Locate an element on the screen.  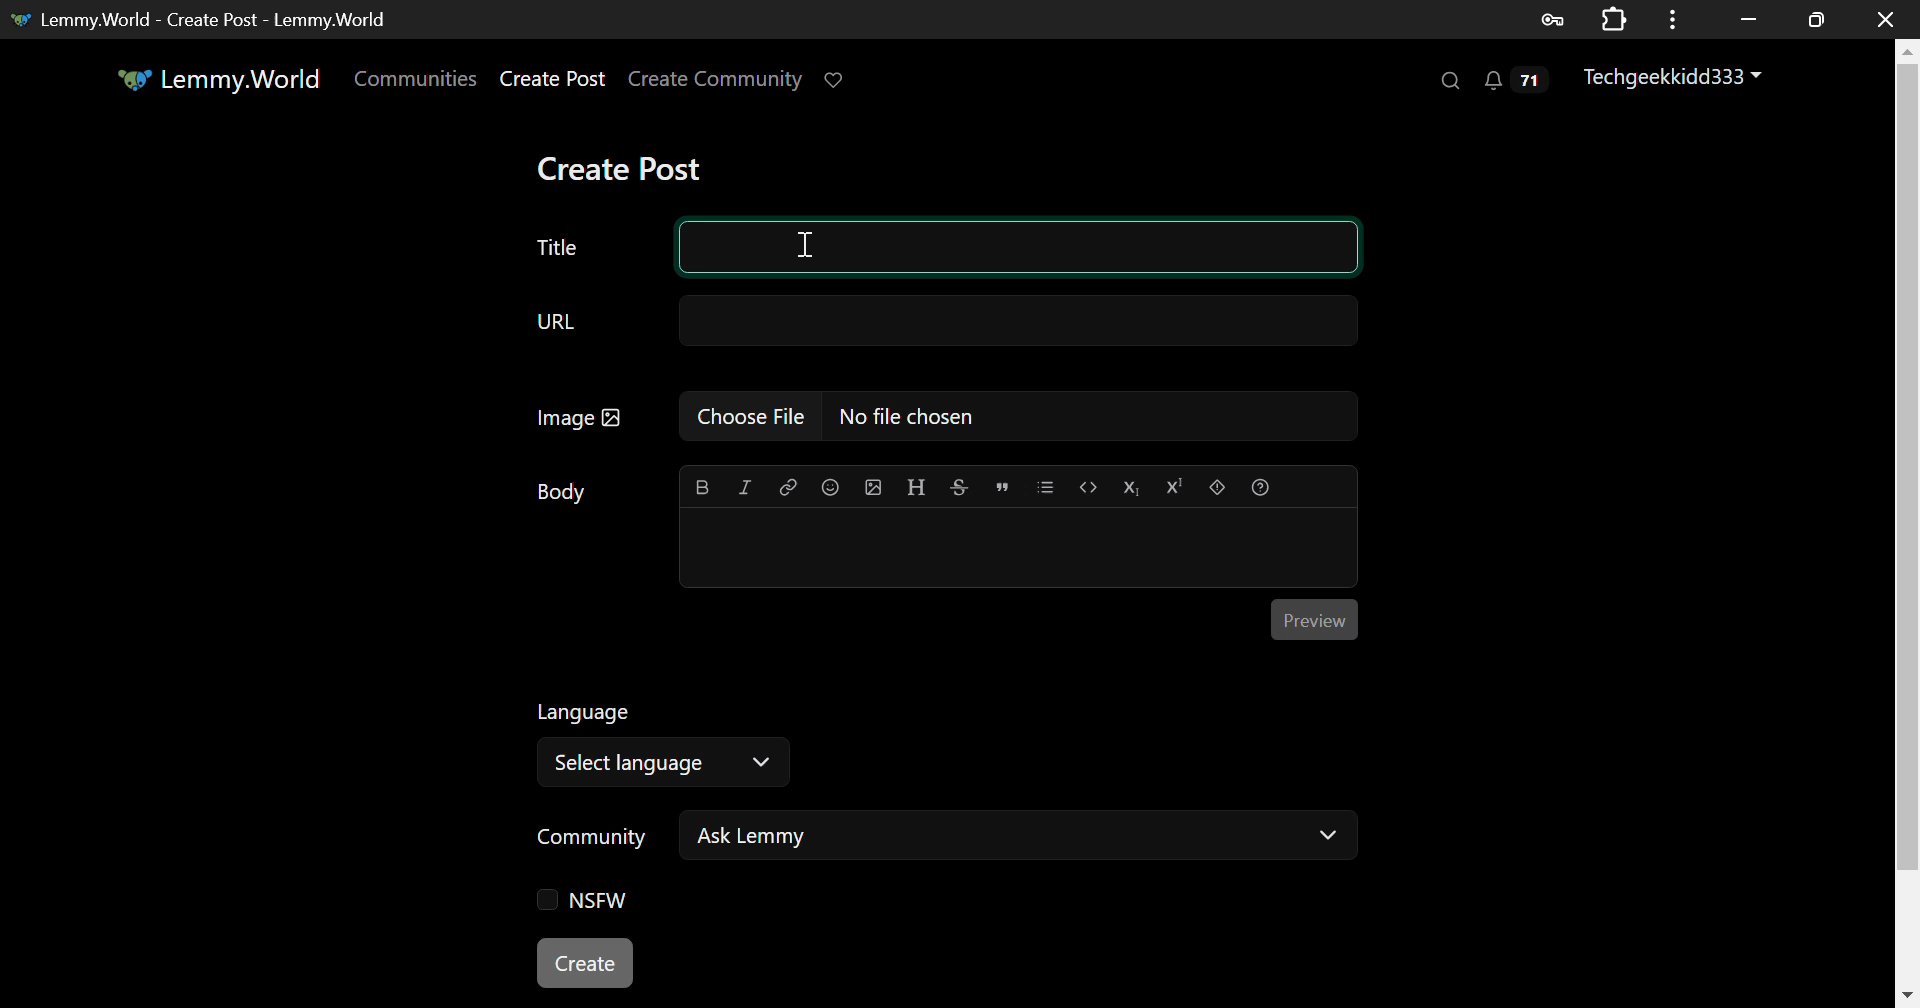
Communities Page is located at coordinates (418, 80).